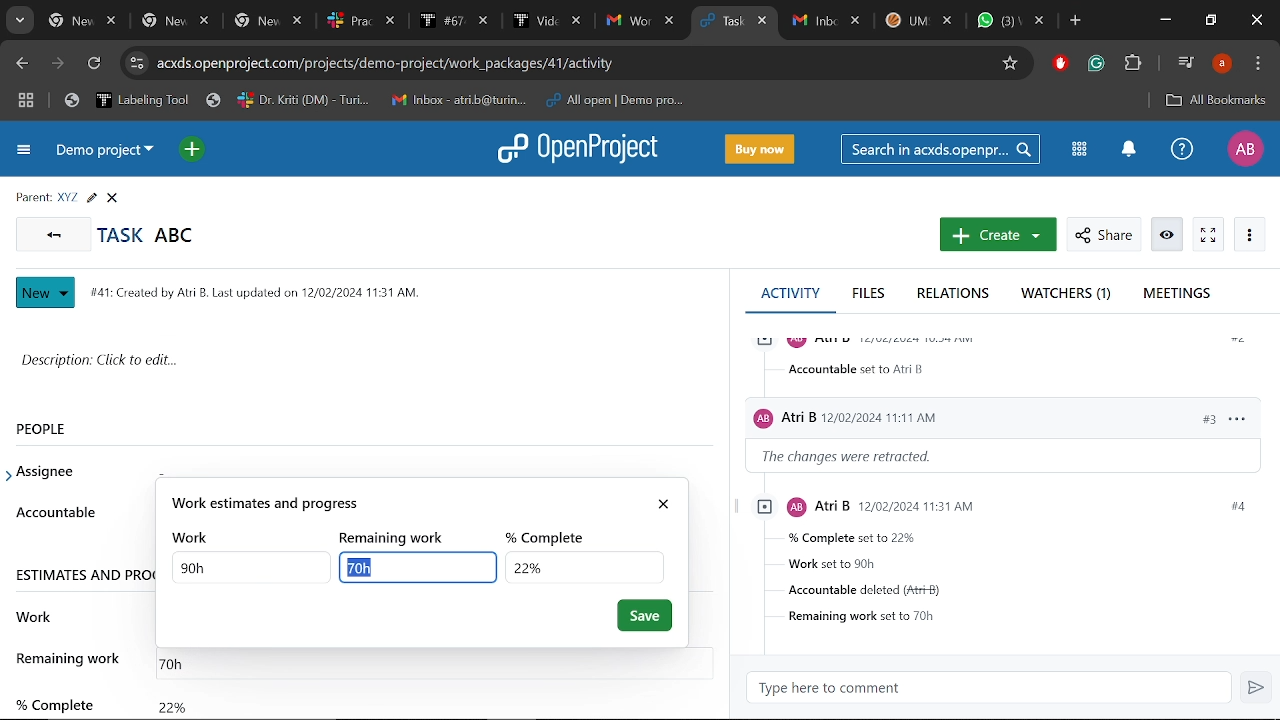 This screenshot has height=720, width=1280. Describe the element at coordinates (583, 566) in the screenshot. I see `COmpleted work` at that location.